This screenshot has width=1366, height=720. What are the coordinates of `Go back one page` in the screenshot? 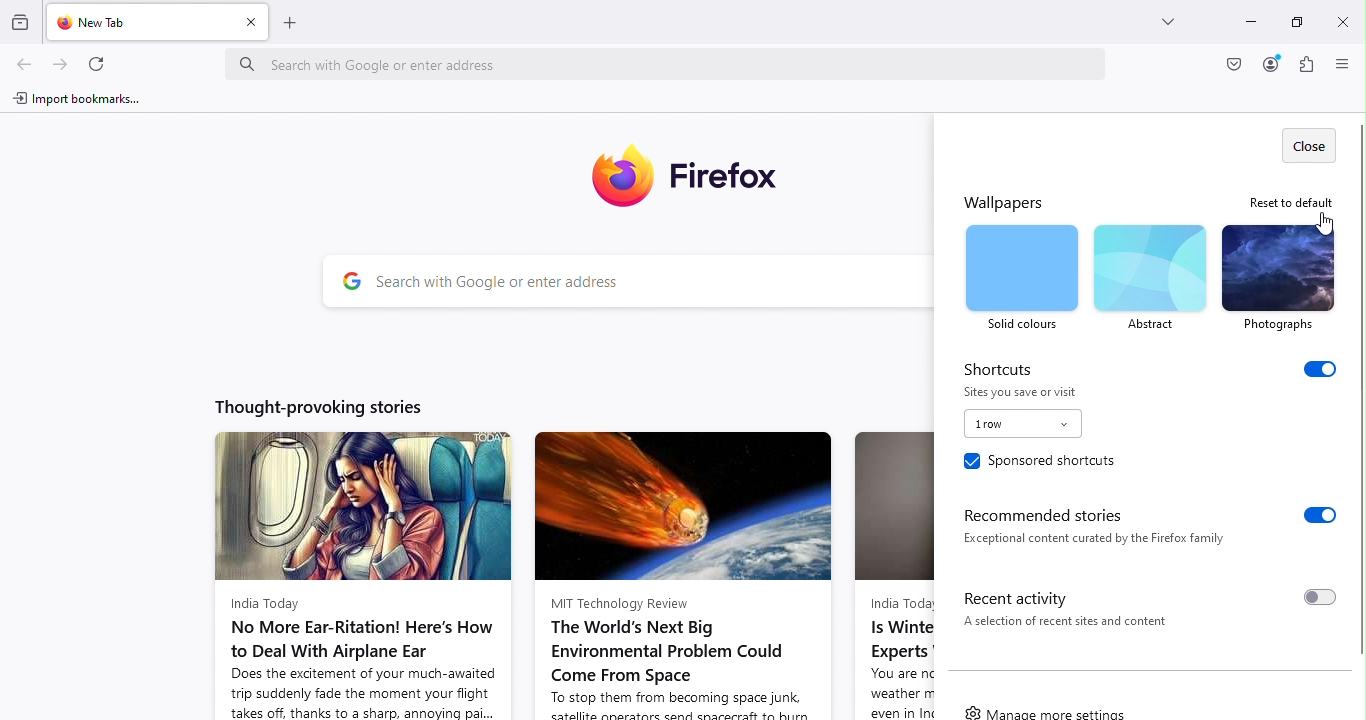 It's located at (26, 61).